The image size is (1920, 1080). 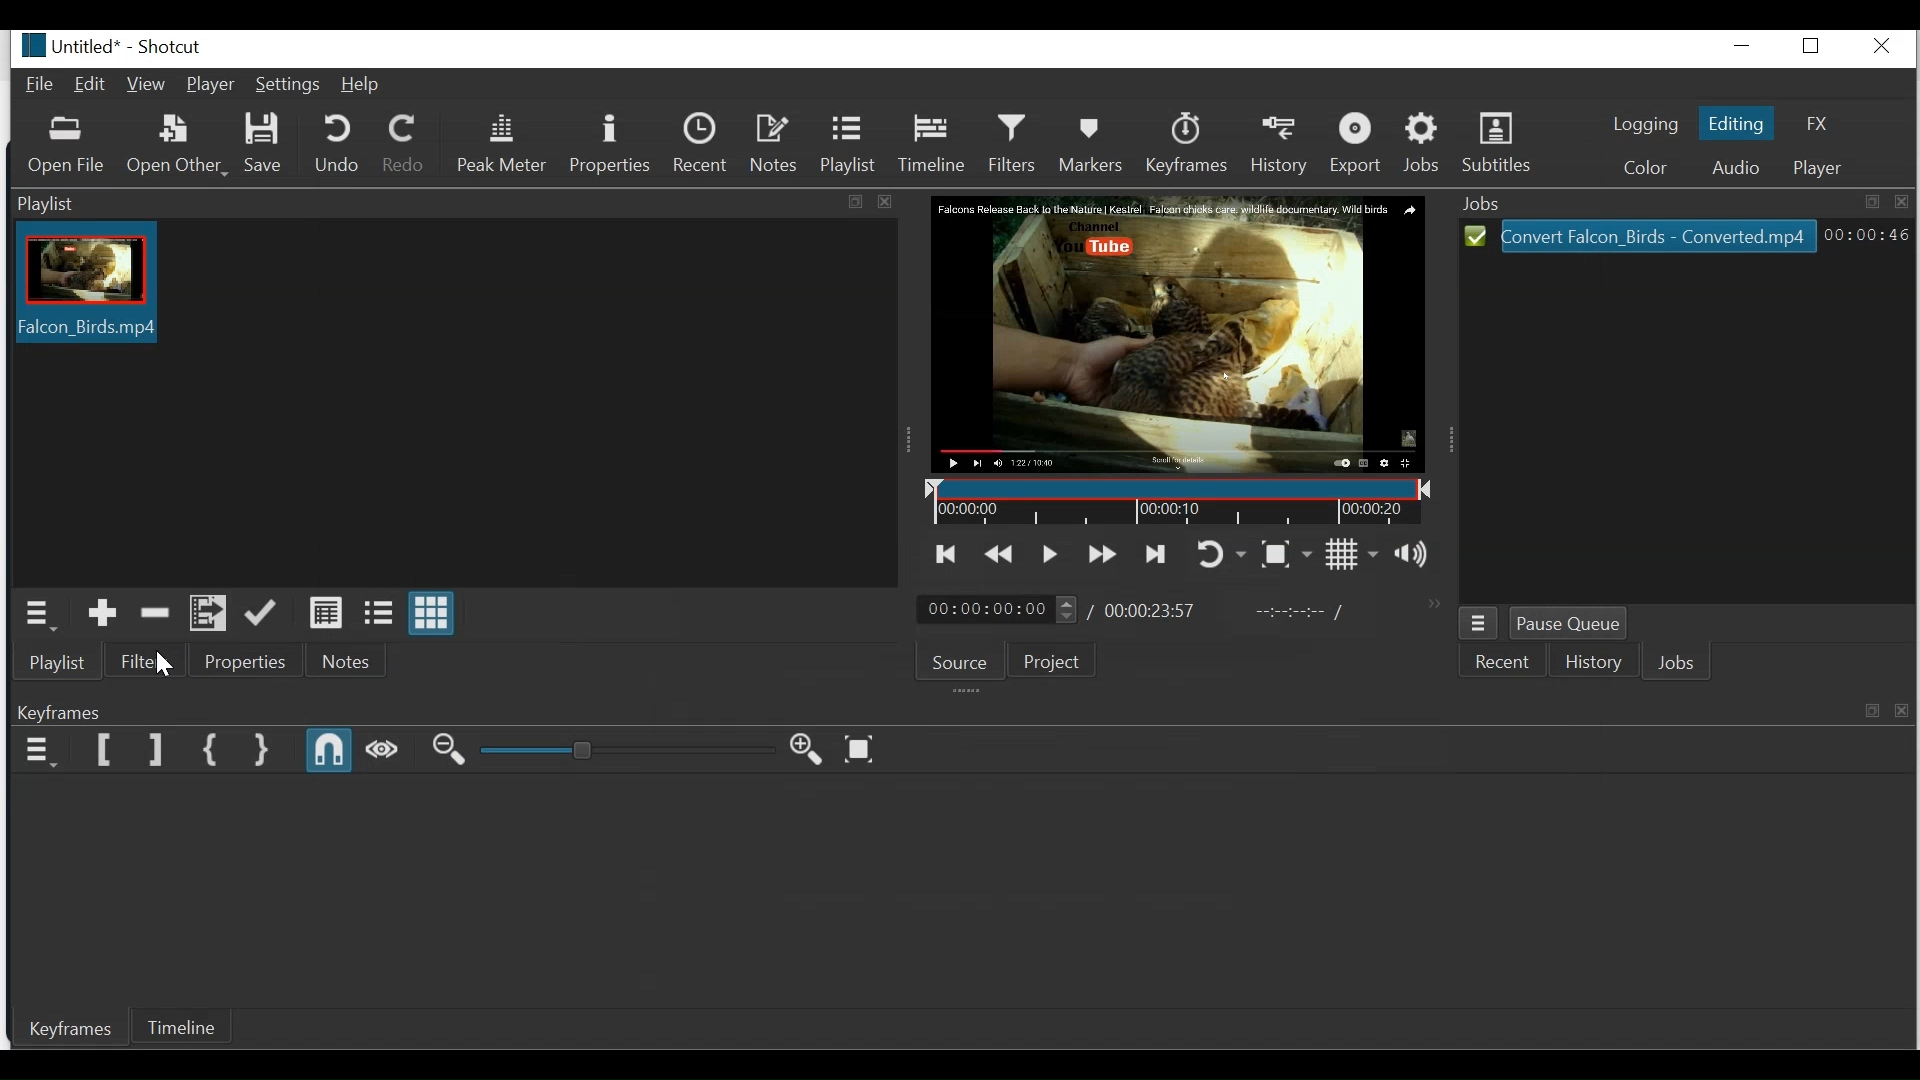 What do you see at coordinates (363, 85) in the screenshot?
I see `Help` at bounding box center [363, 85].